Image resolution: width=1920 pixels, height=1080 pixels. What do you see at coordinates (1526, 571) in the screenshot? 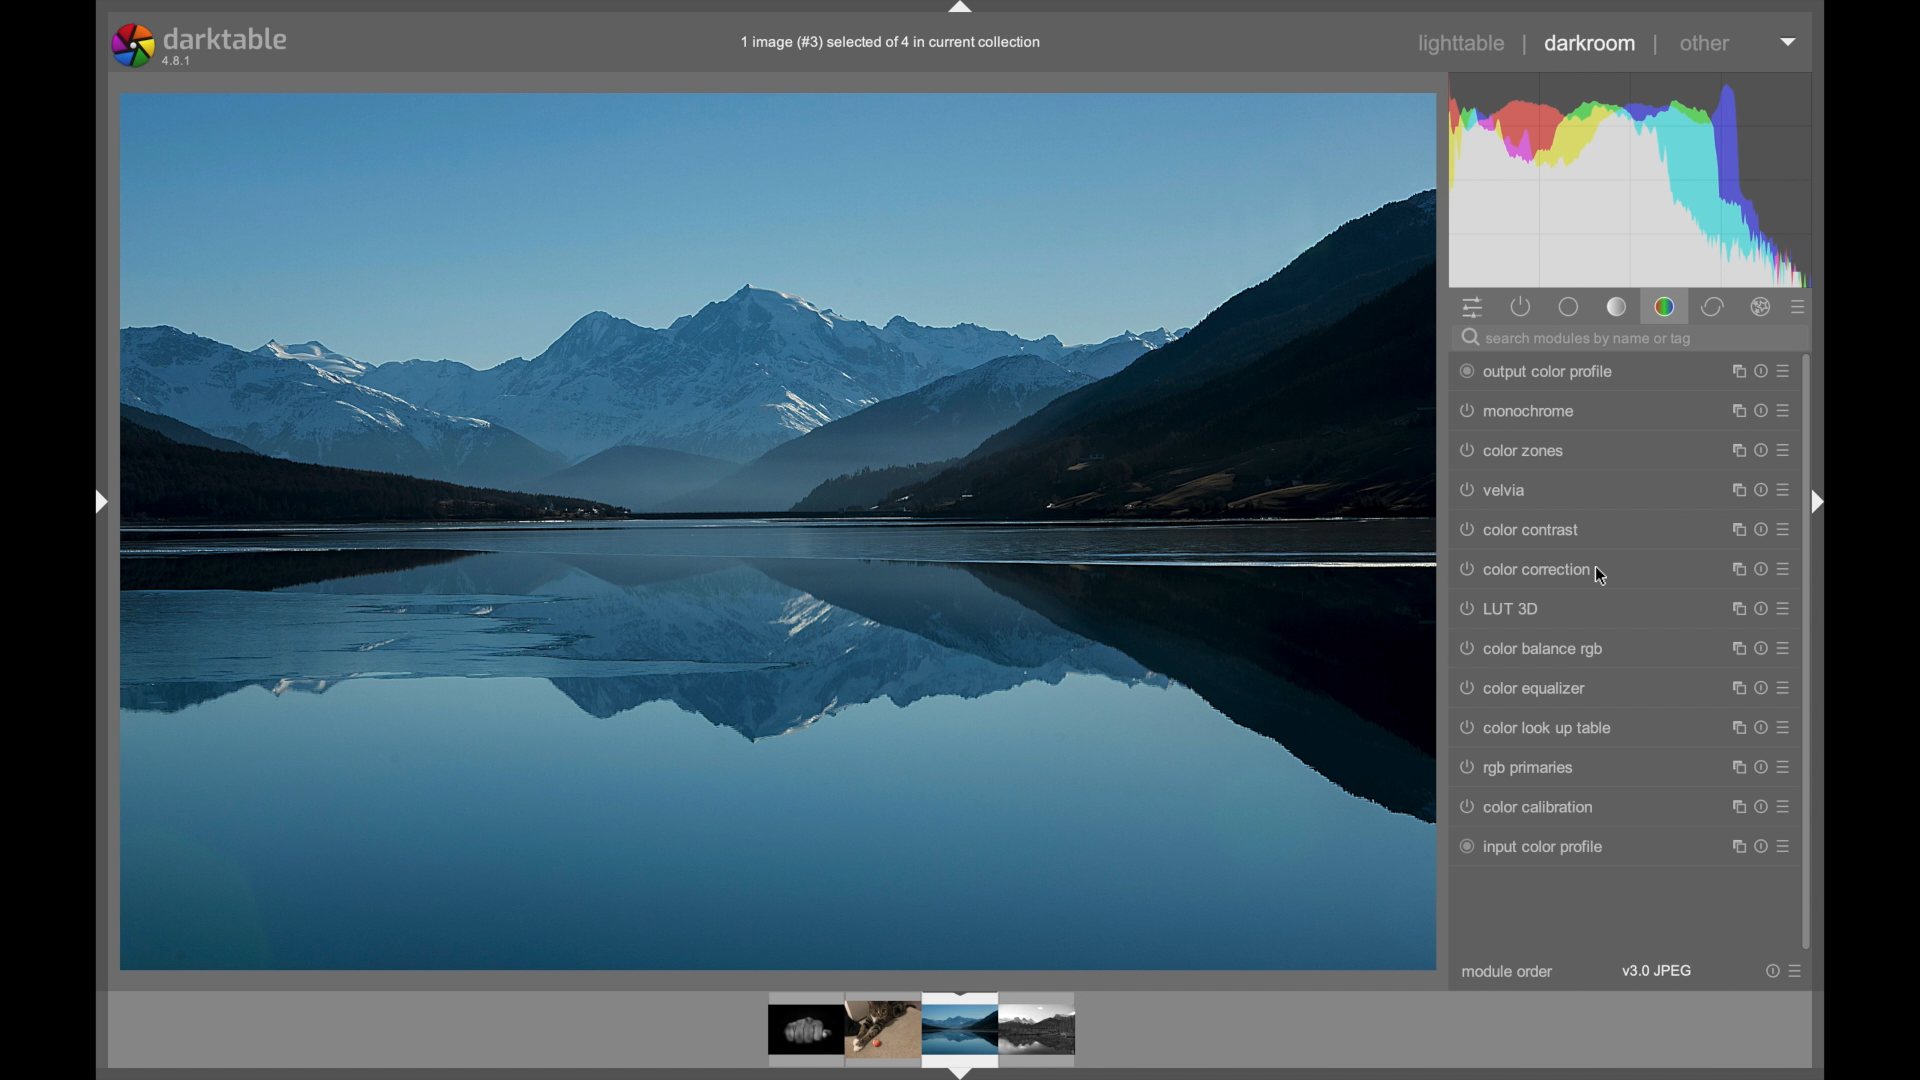
I see `color correction` at bounding box center [1526, 571].